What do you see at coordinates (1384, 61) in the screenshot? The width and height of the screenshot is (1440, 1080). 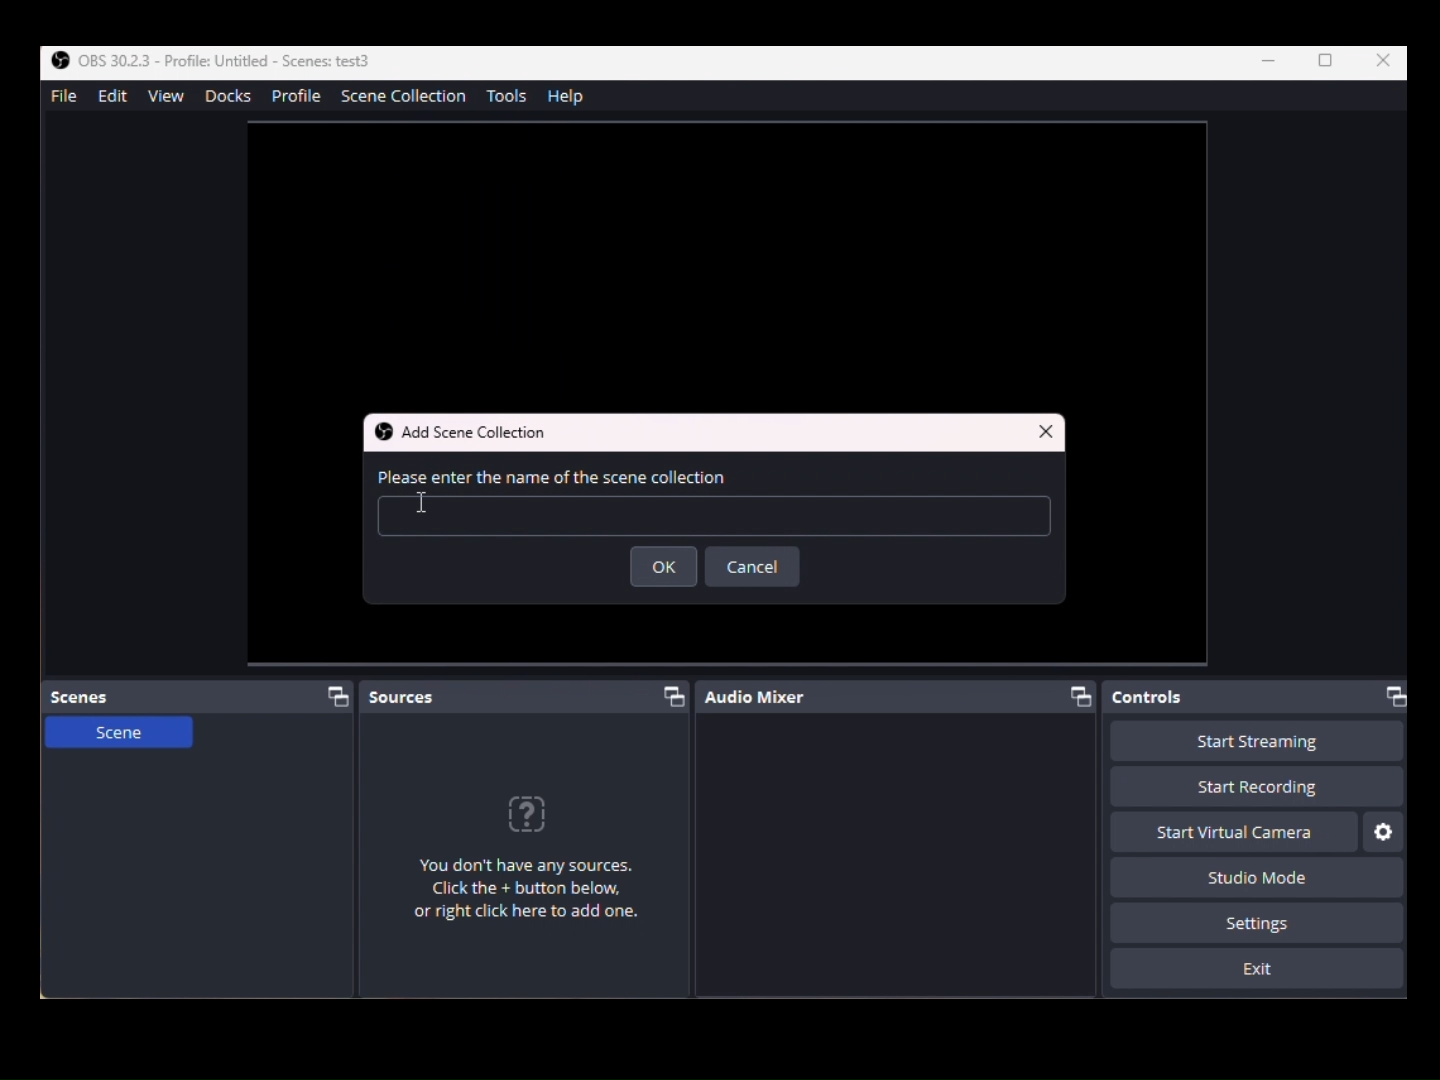 I see `Close` at bounding box center [1384, 61].